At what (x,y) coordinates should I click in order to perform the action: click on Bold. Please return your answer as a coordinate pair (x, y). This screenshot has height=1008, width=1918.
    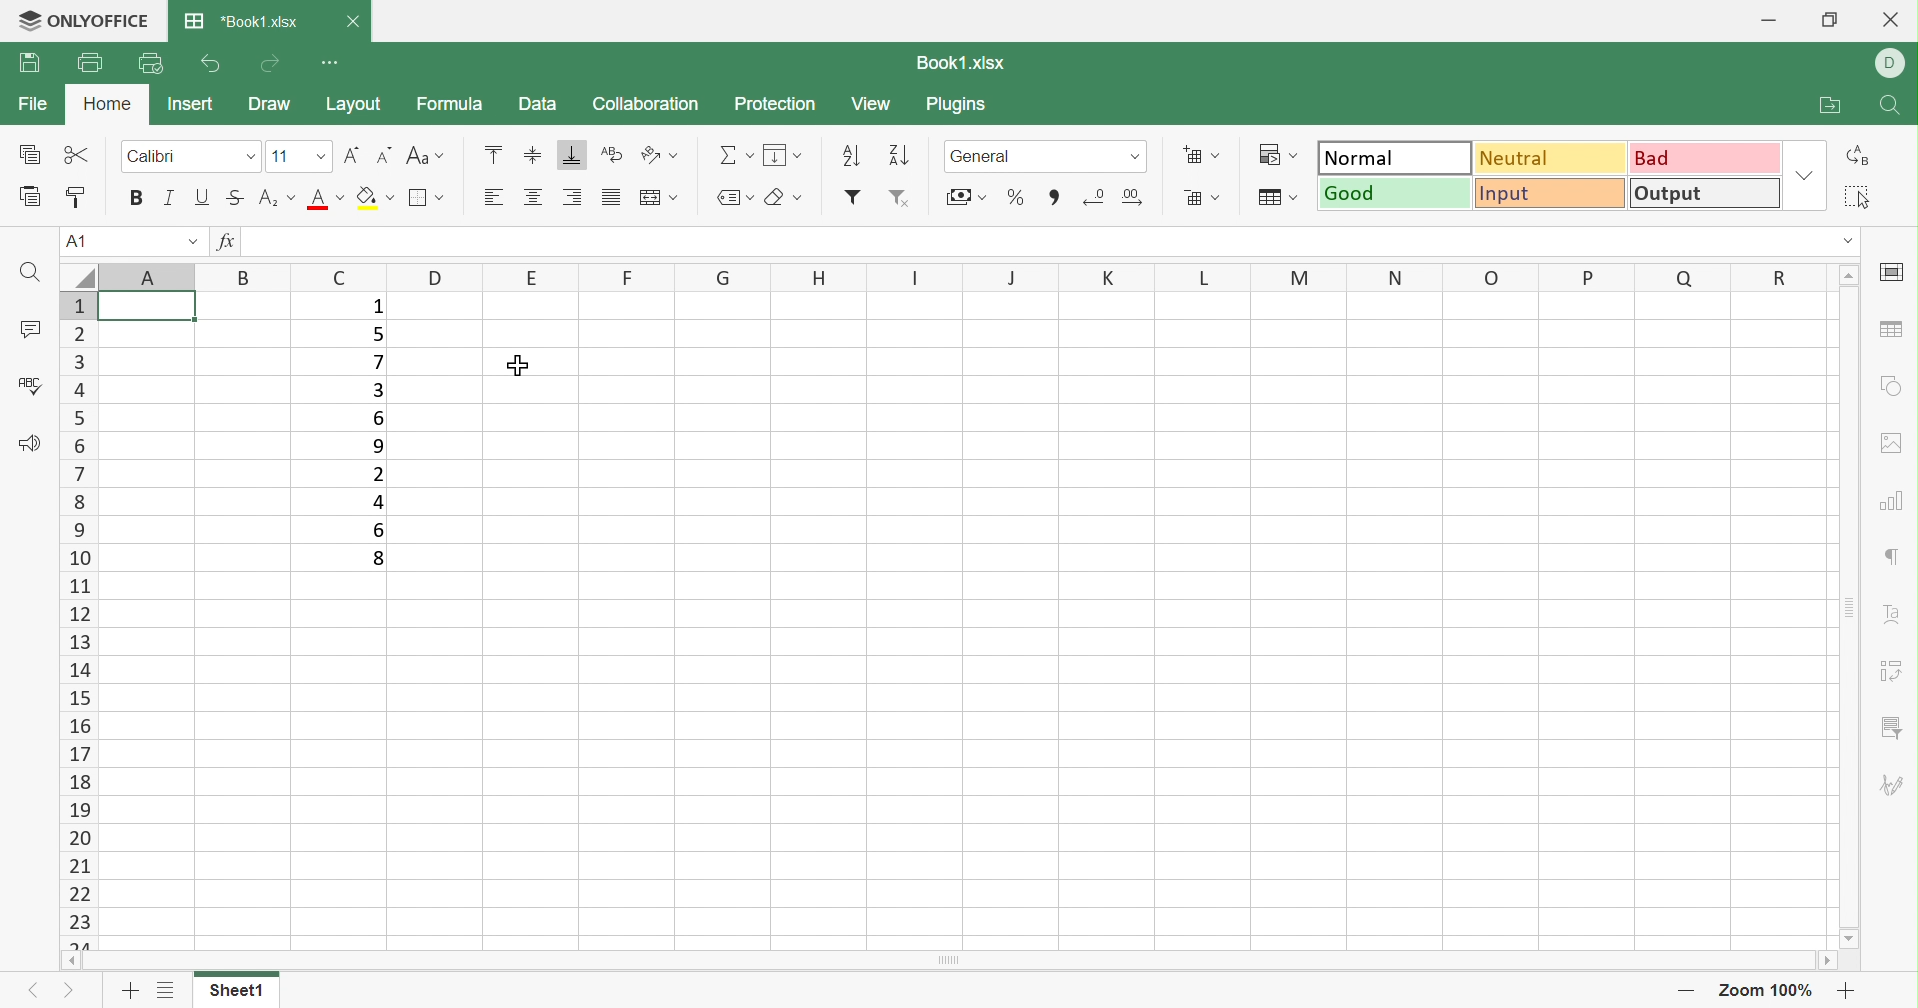
    Looking at the image, I should click on (134, 200).